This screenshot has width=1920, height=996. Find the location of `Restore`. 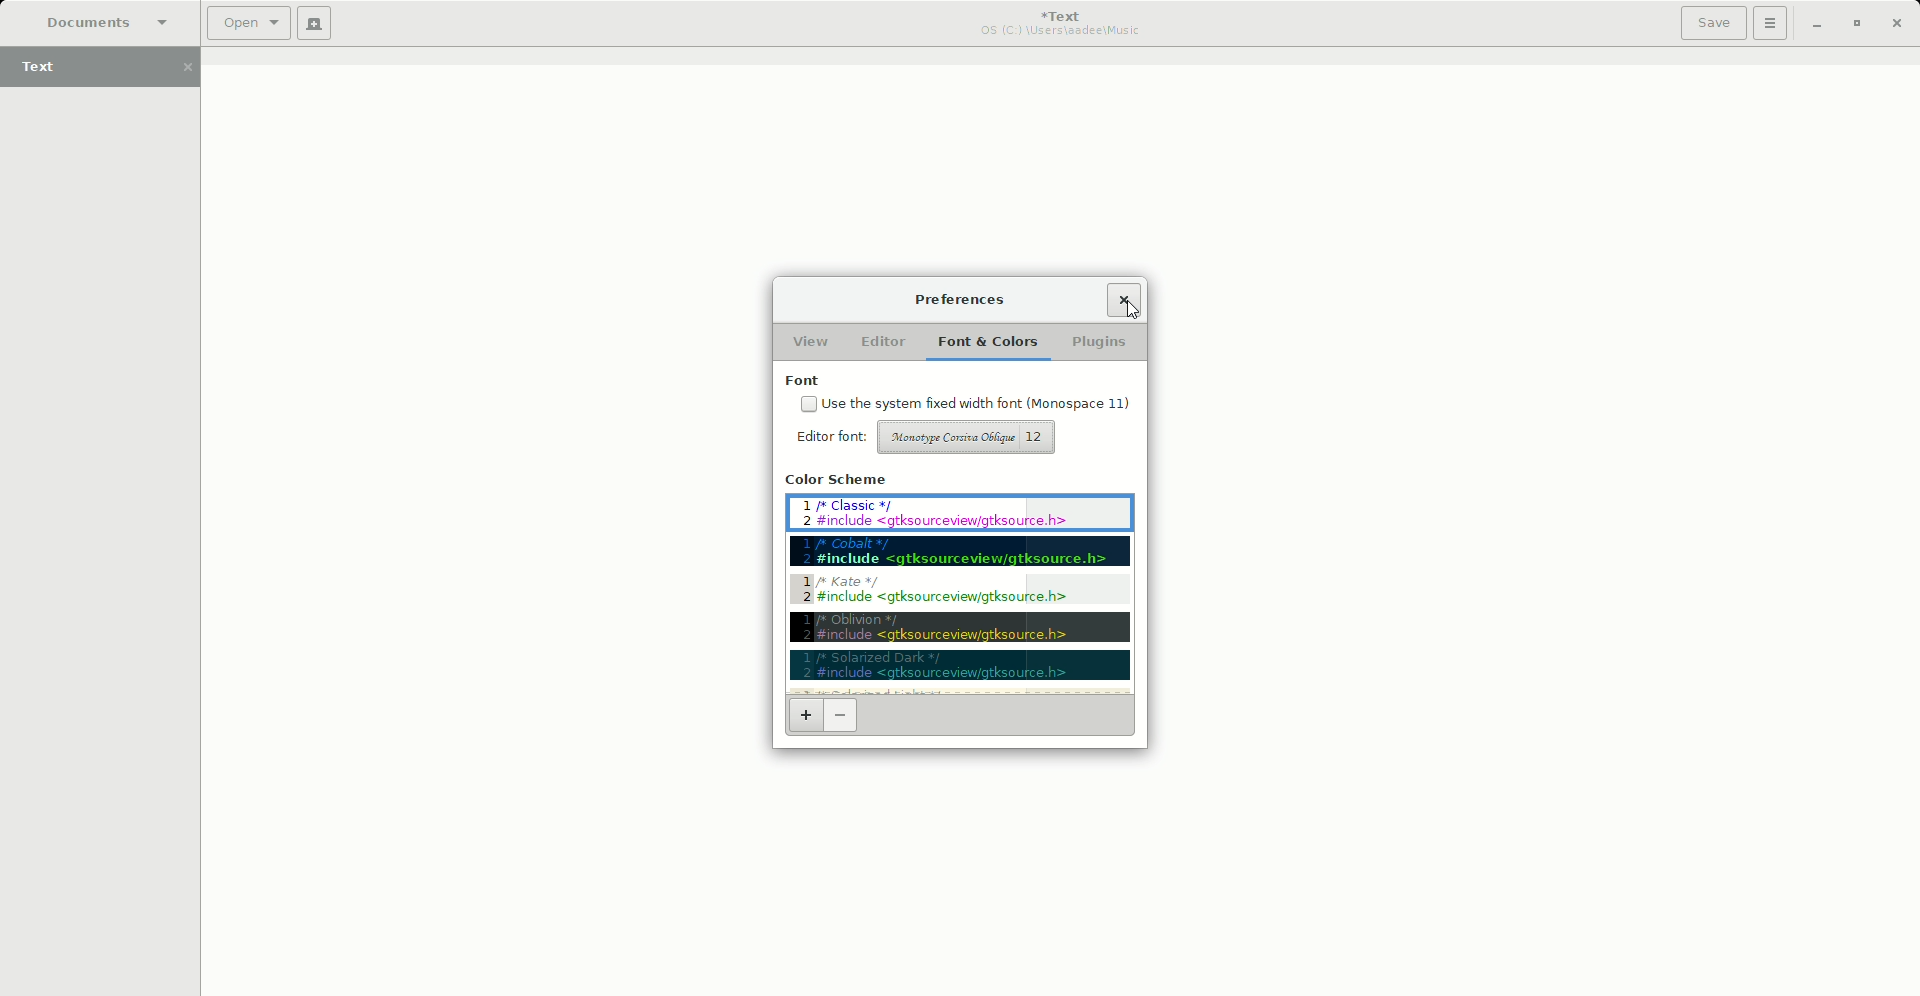

Restore is located at coordinates (1855, 23).